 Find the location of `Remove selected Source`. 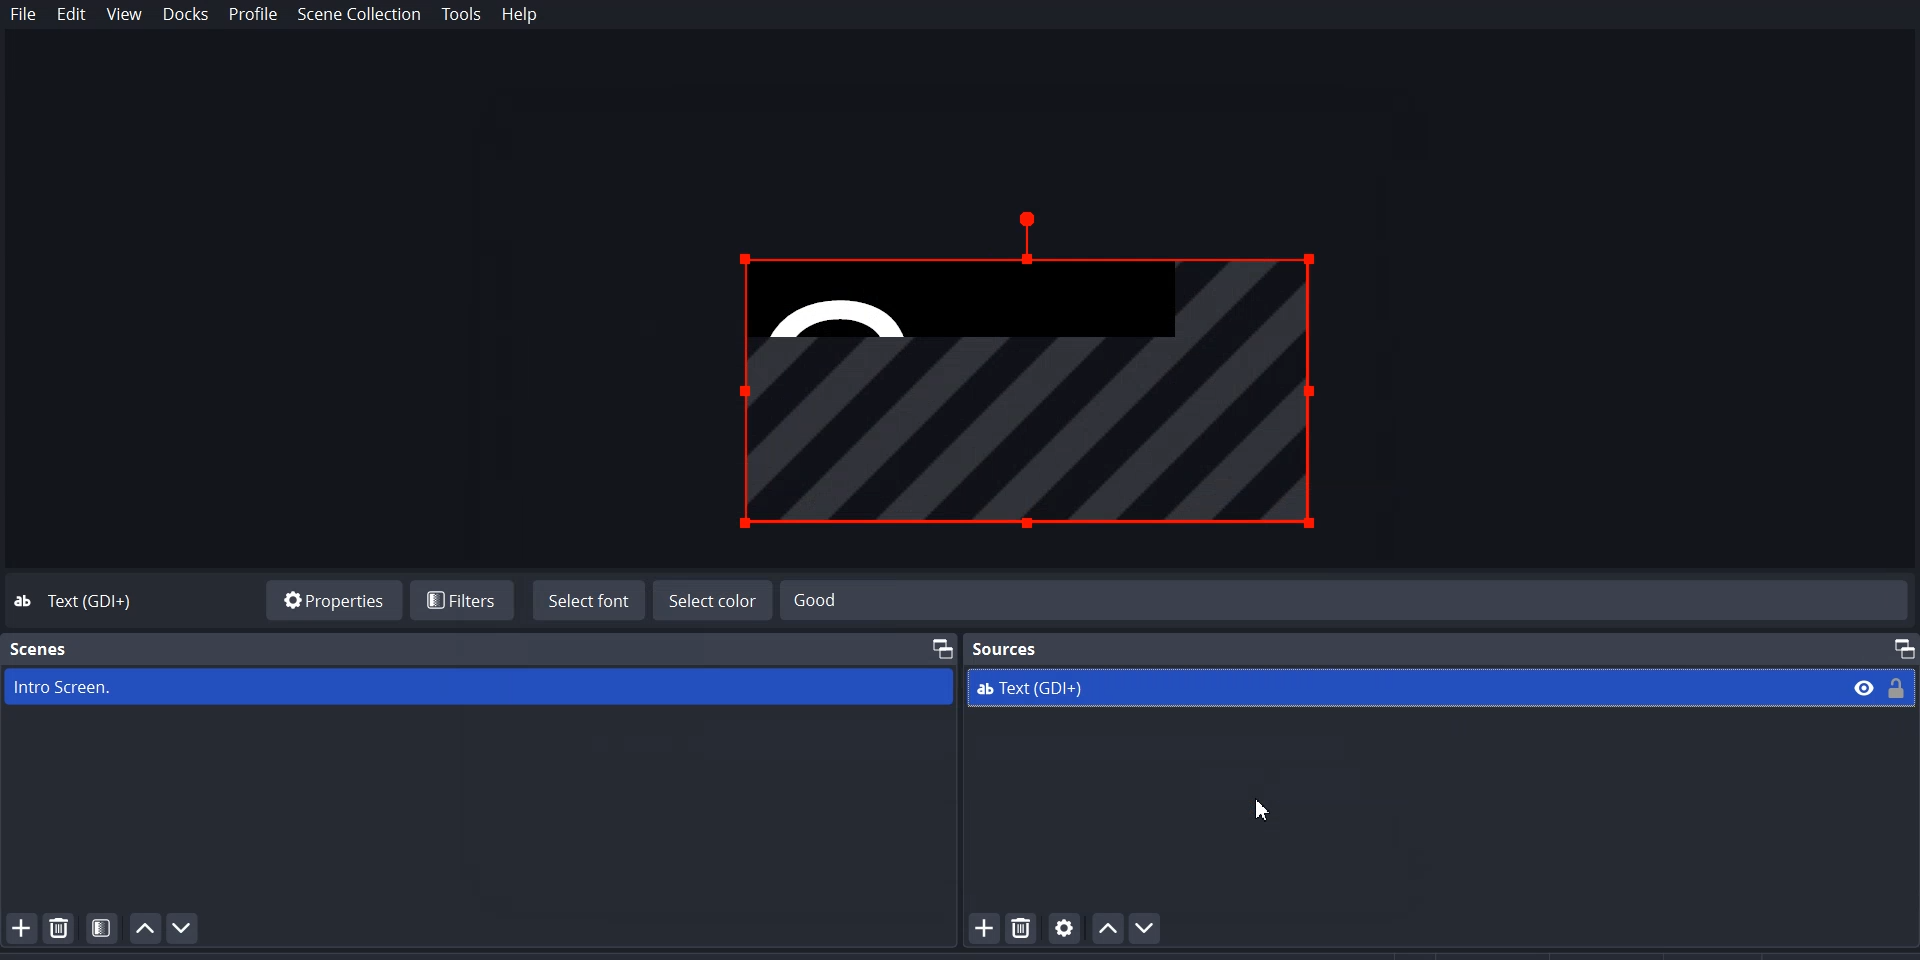

Remove selected Source is located at coordinates (1024, 928).